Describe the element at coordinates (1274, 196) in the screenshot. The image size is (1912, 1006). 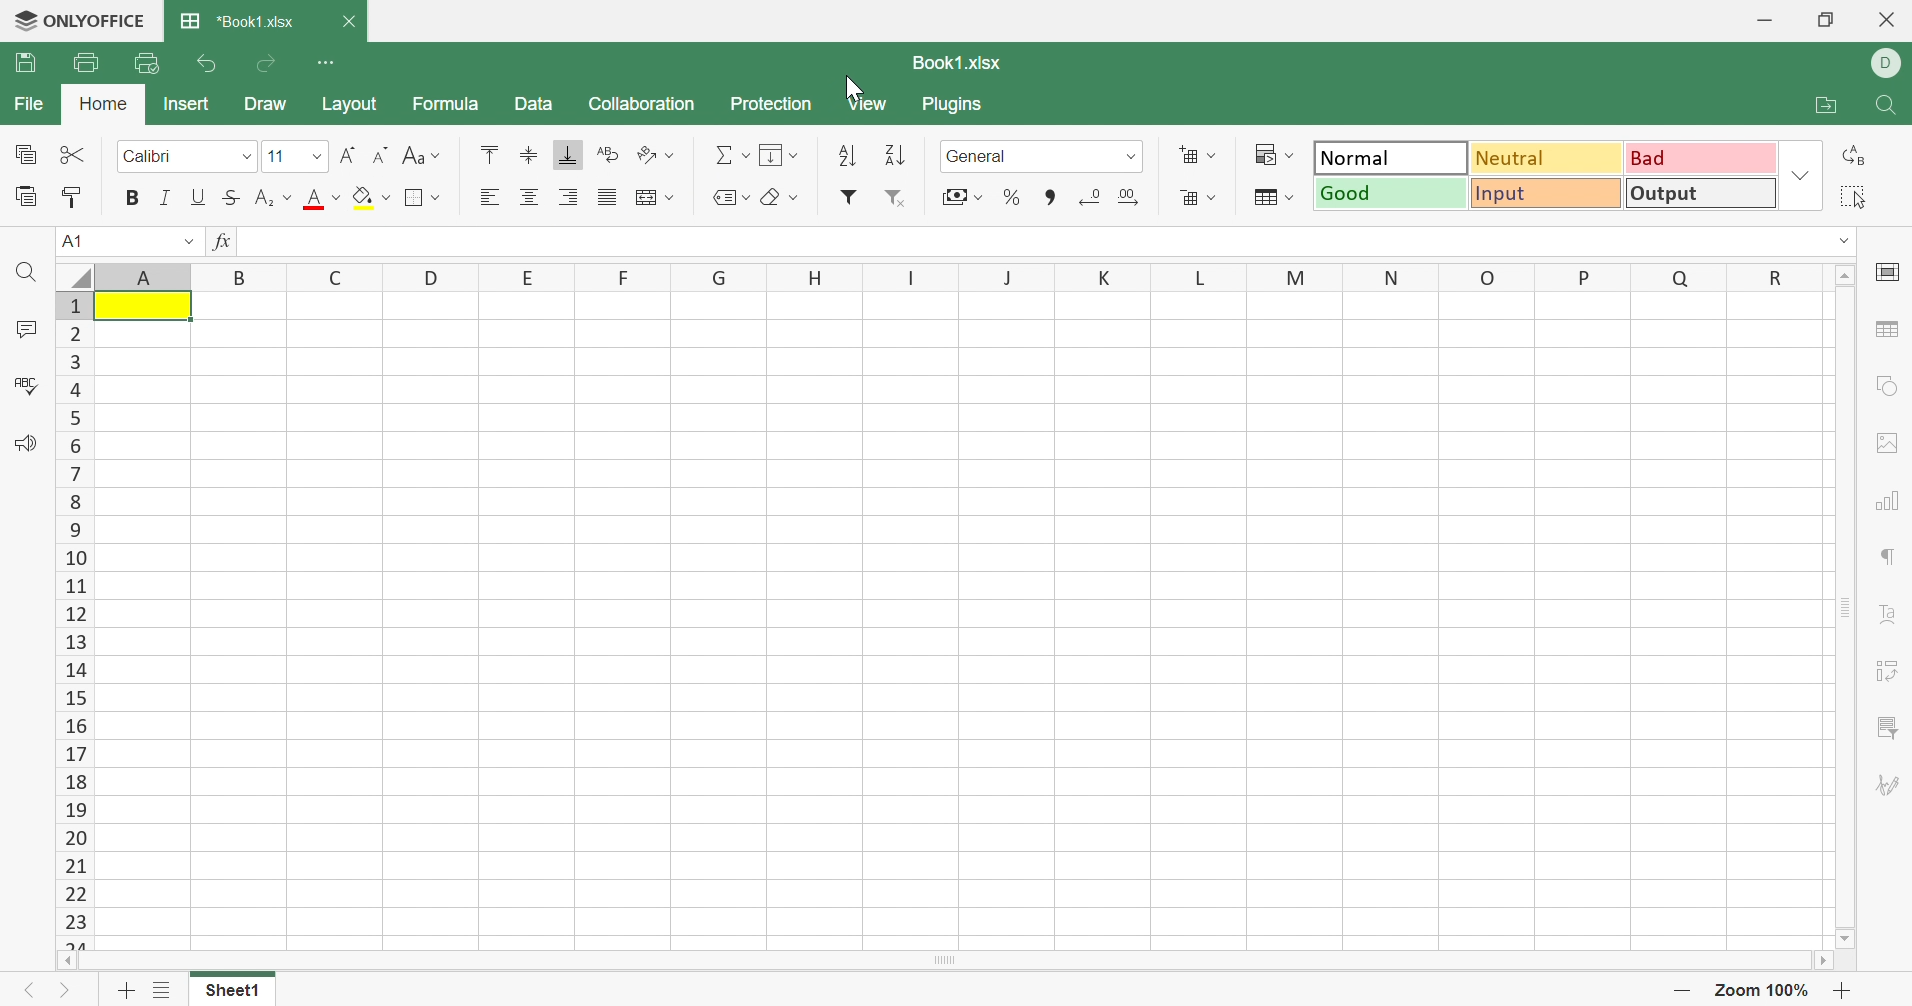
I see `Format table as template` at that location.